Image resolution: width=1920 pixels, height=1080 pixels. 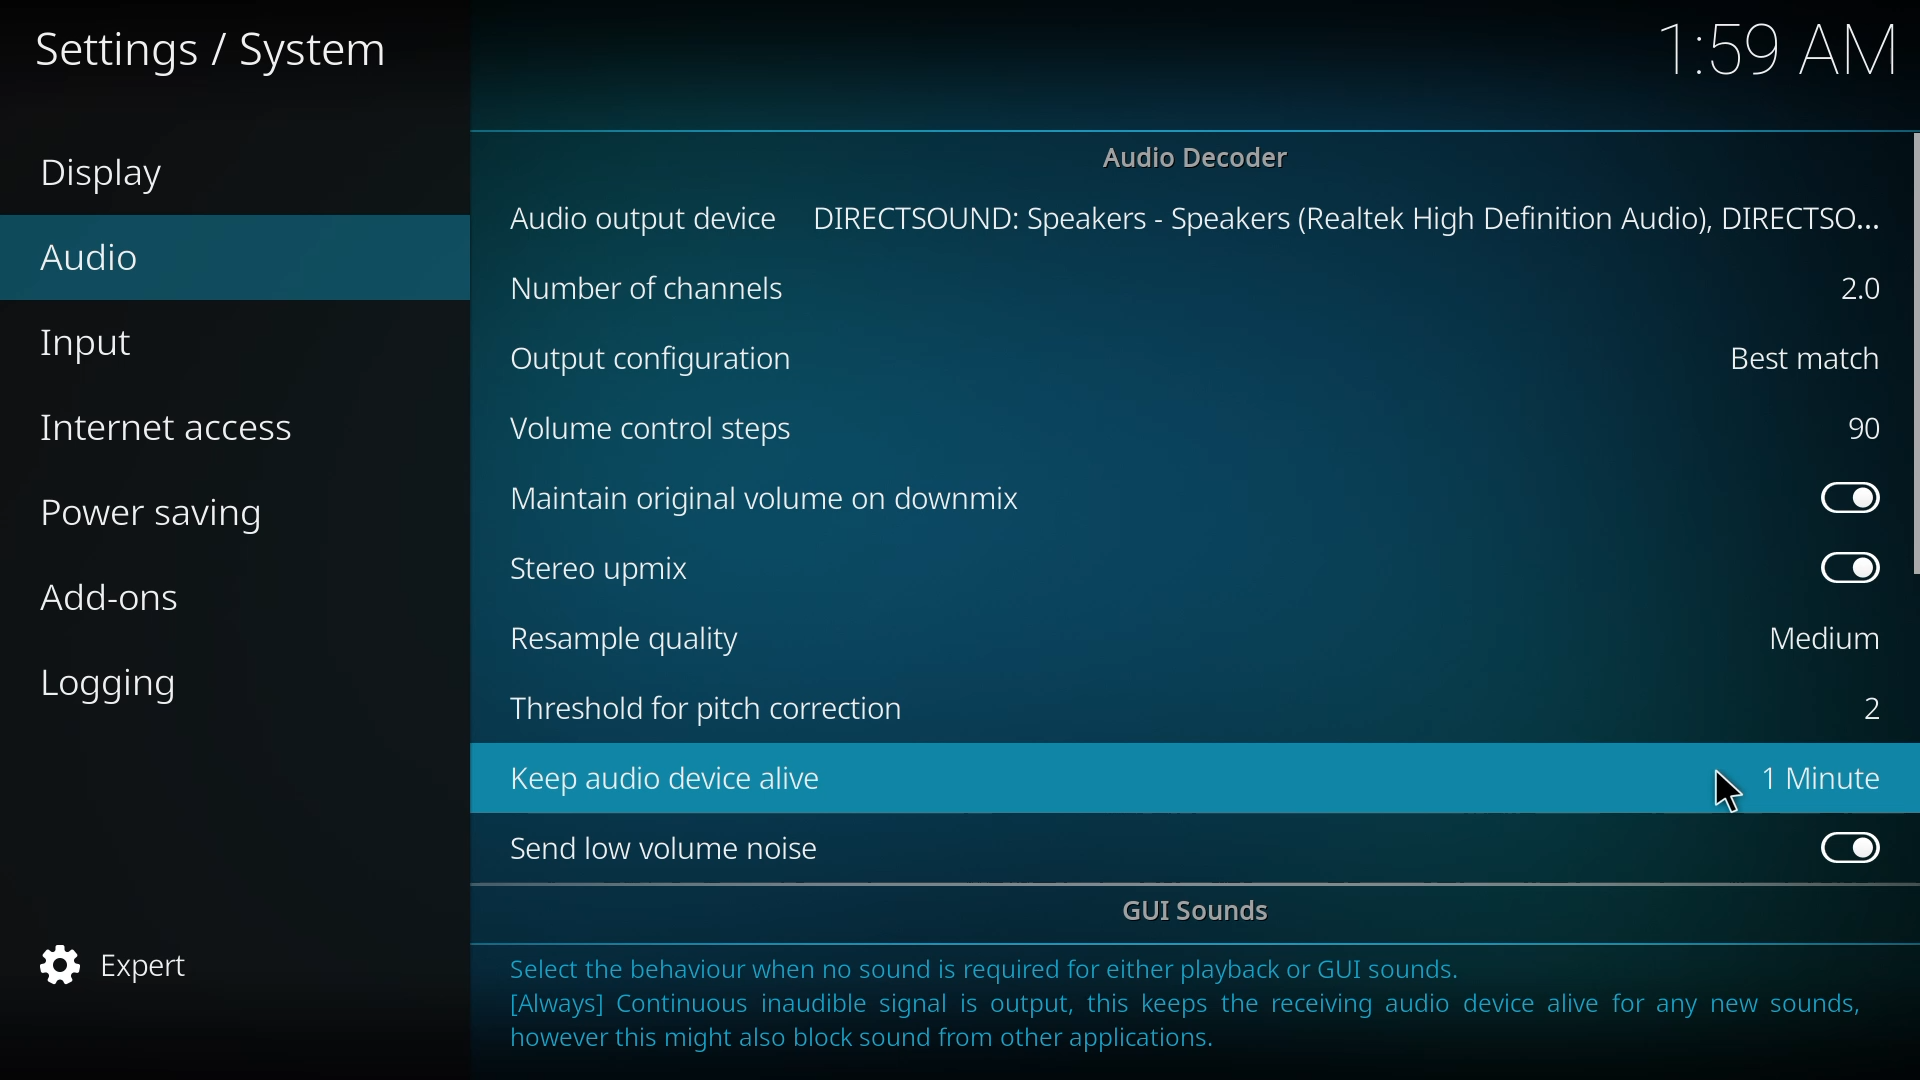 What do you see at coordinates (1844, 845) in the screenshot?
I see `enabled` at bounding box center [1844, 845].